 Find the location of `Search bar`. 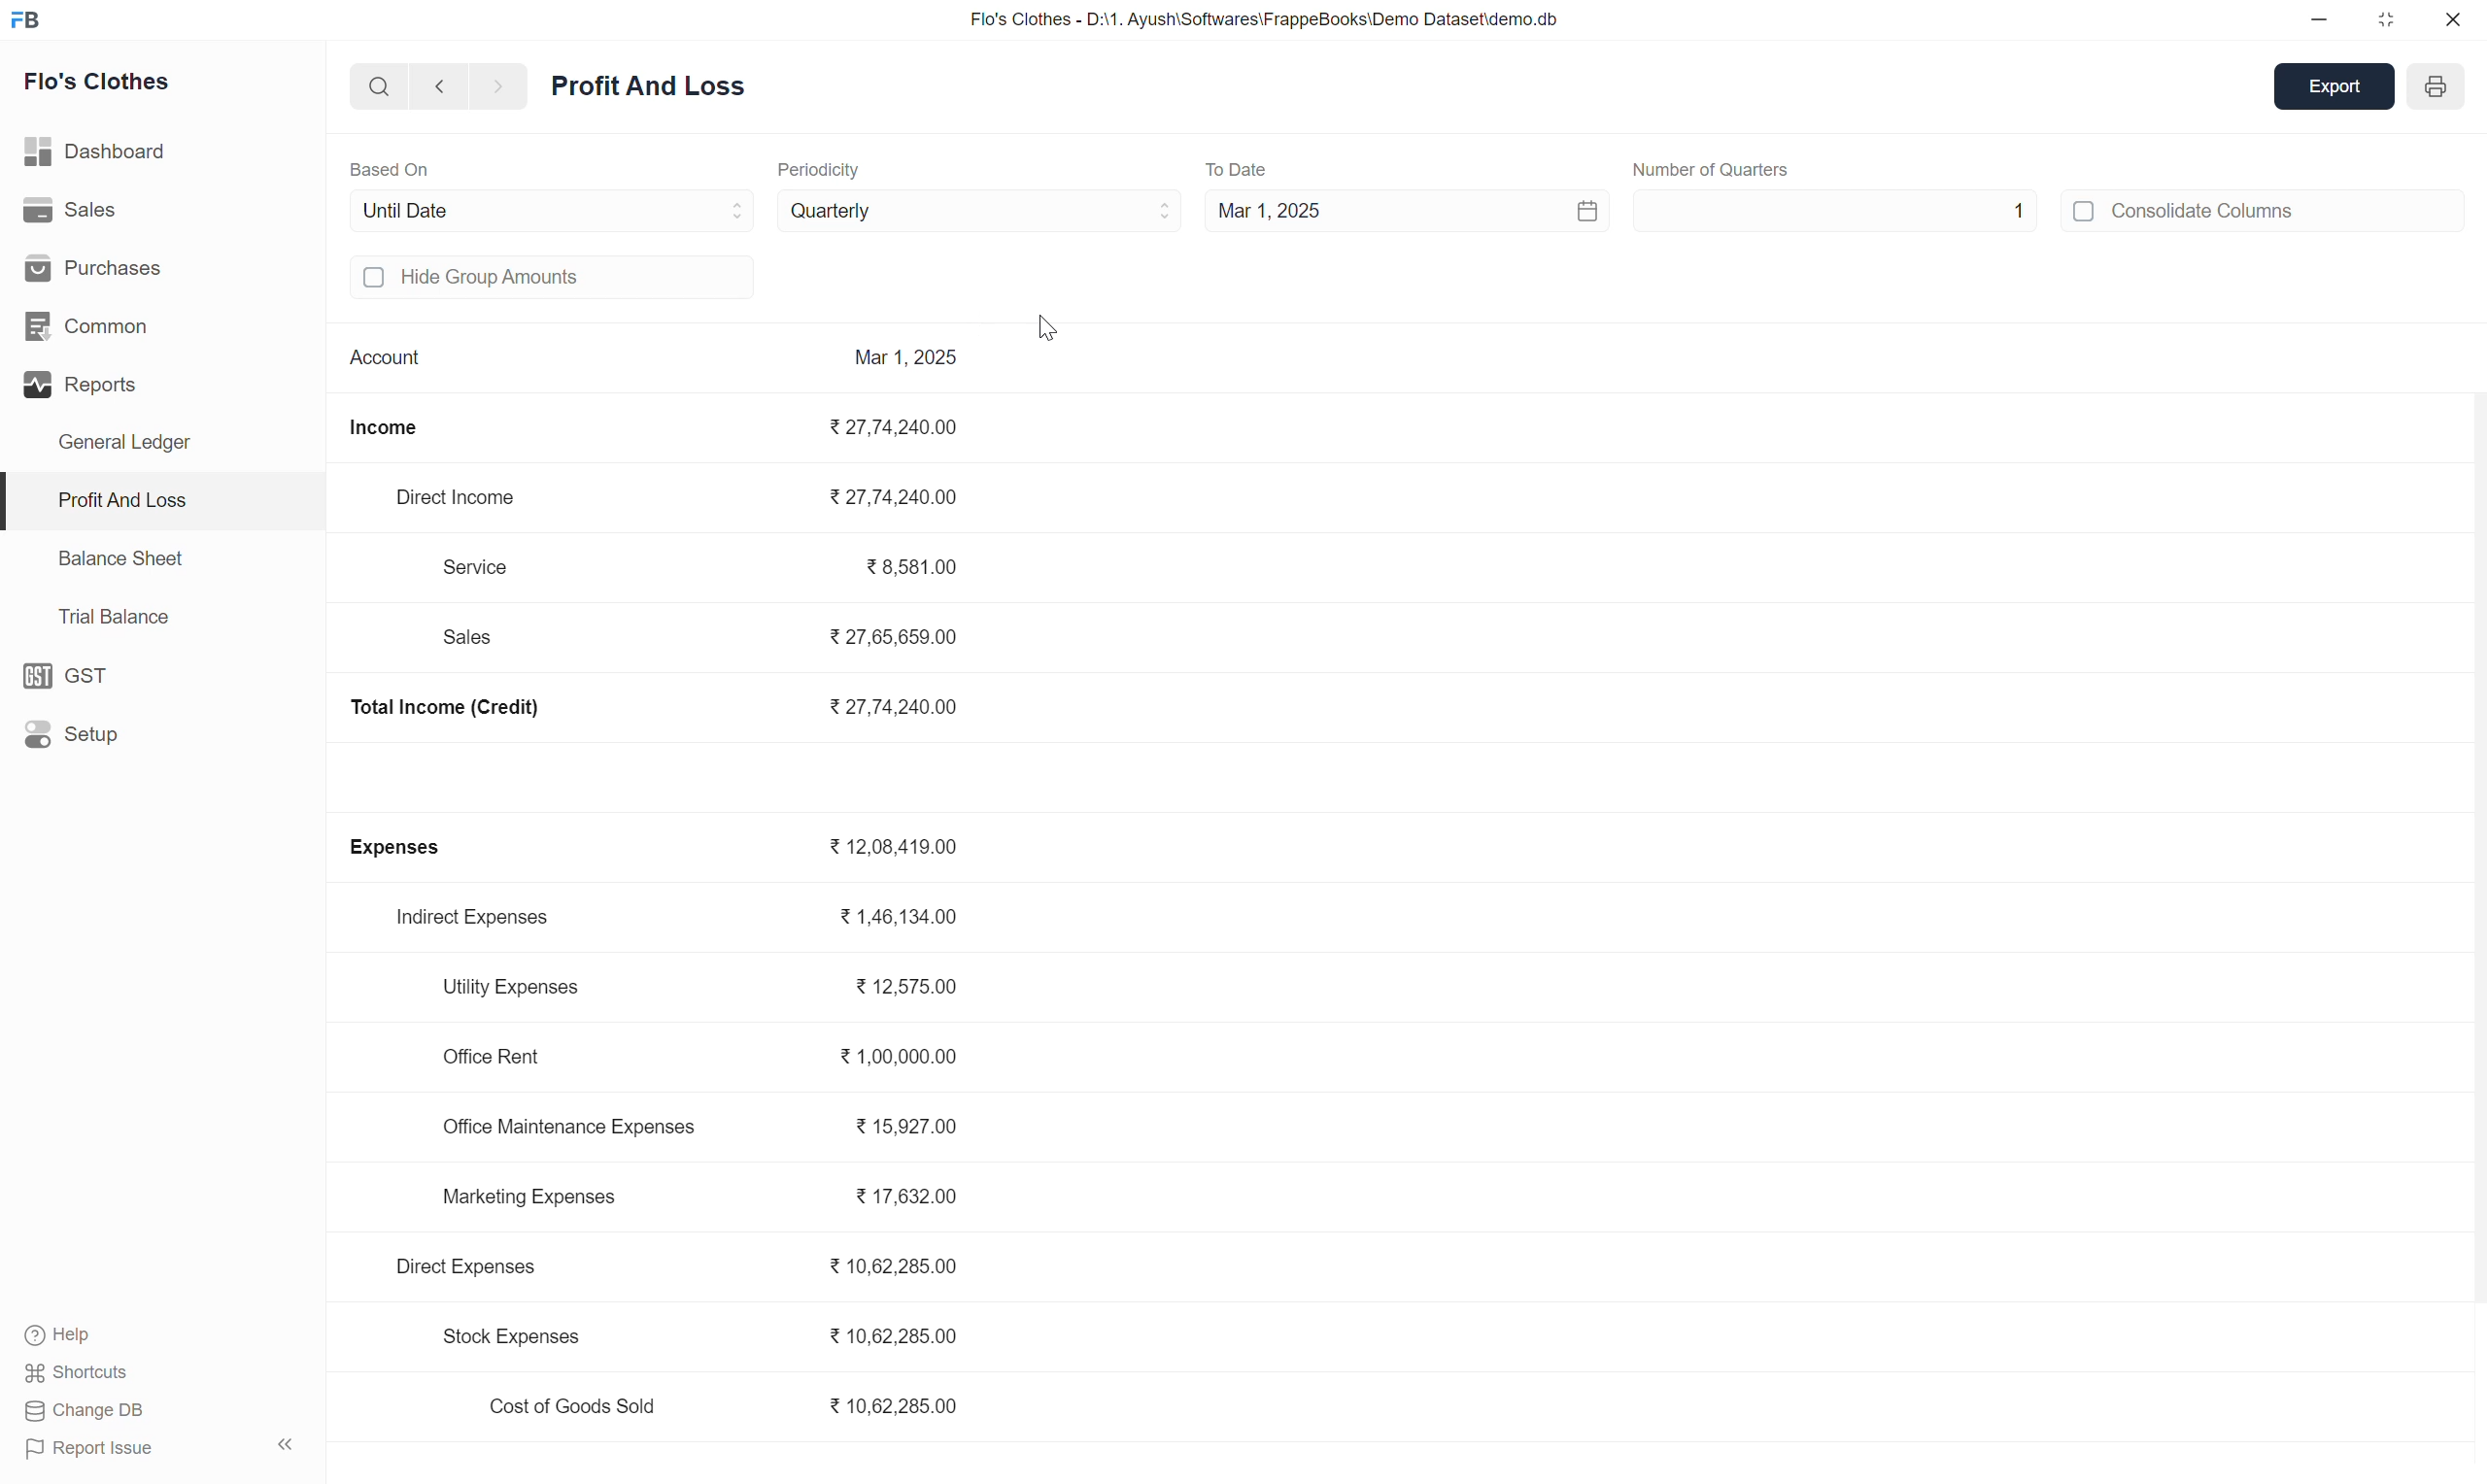

Search bar is located at coordinates (365, 91).